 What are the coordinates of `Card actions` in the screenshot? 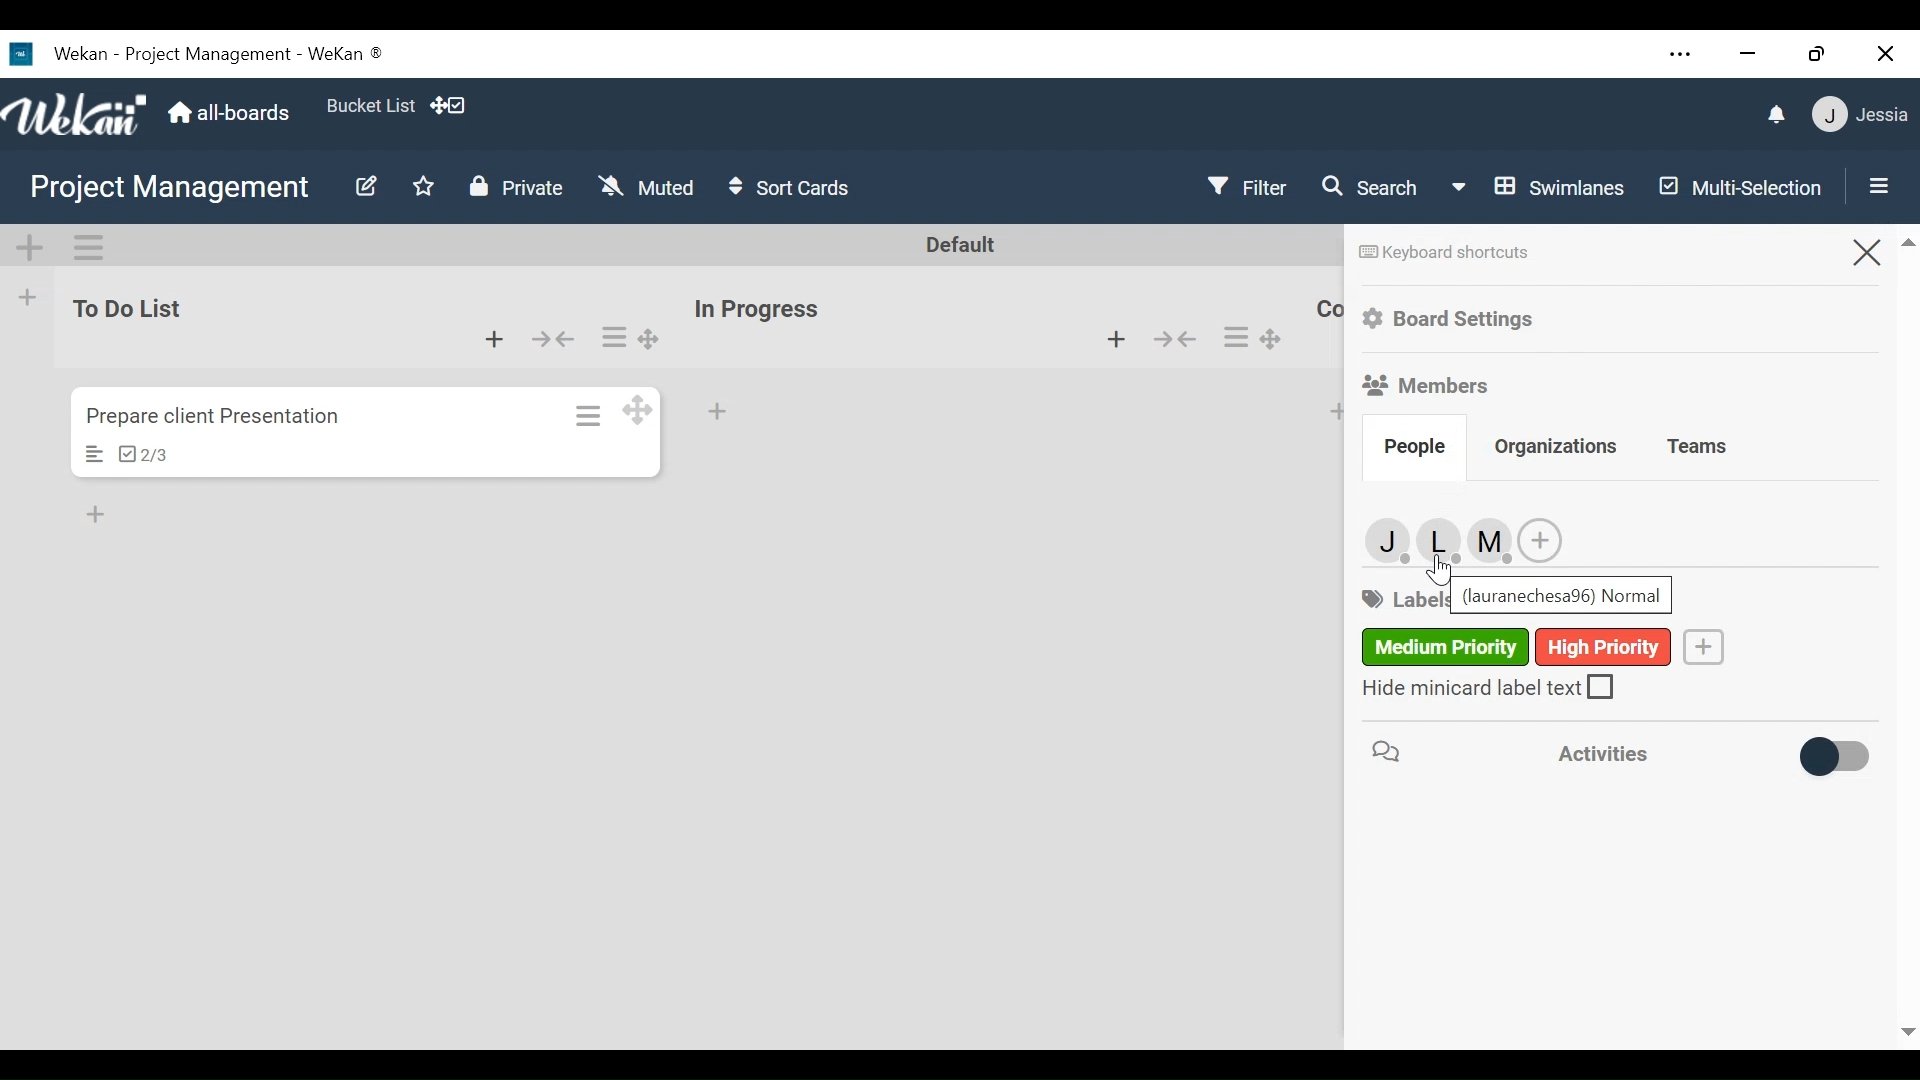 It's located at (1234, 337).